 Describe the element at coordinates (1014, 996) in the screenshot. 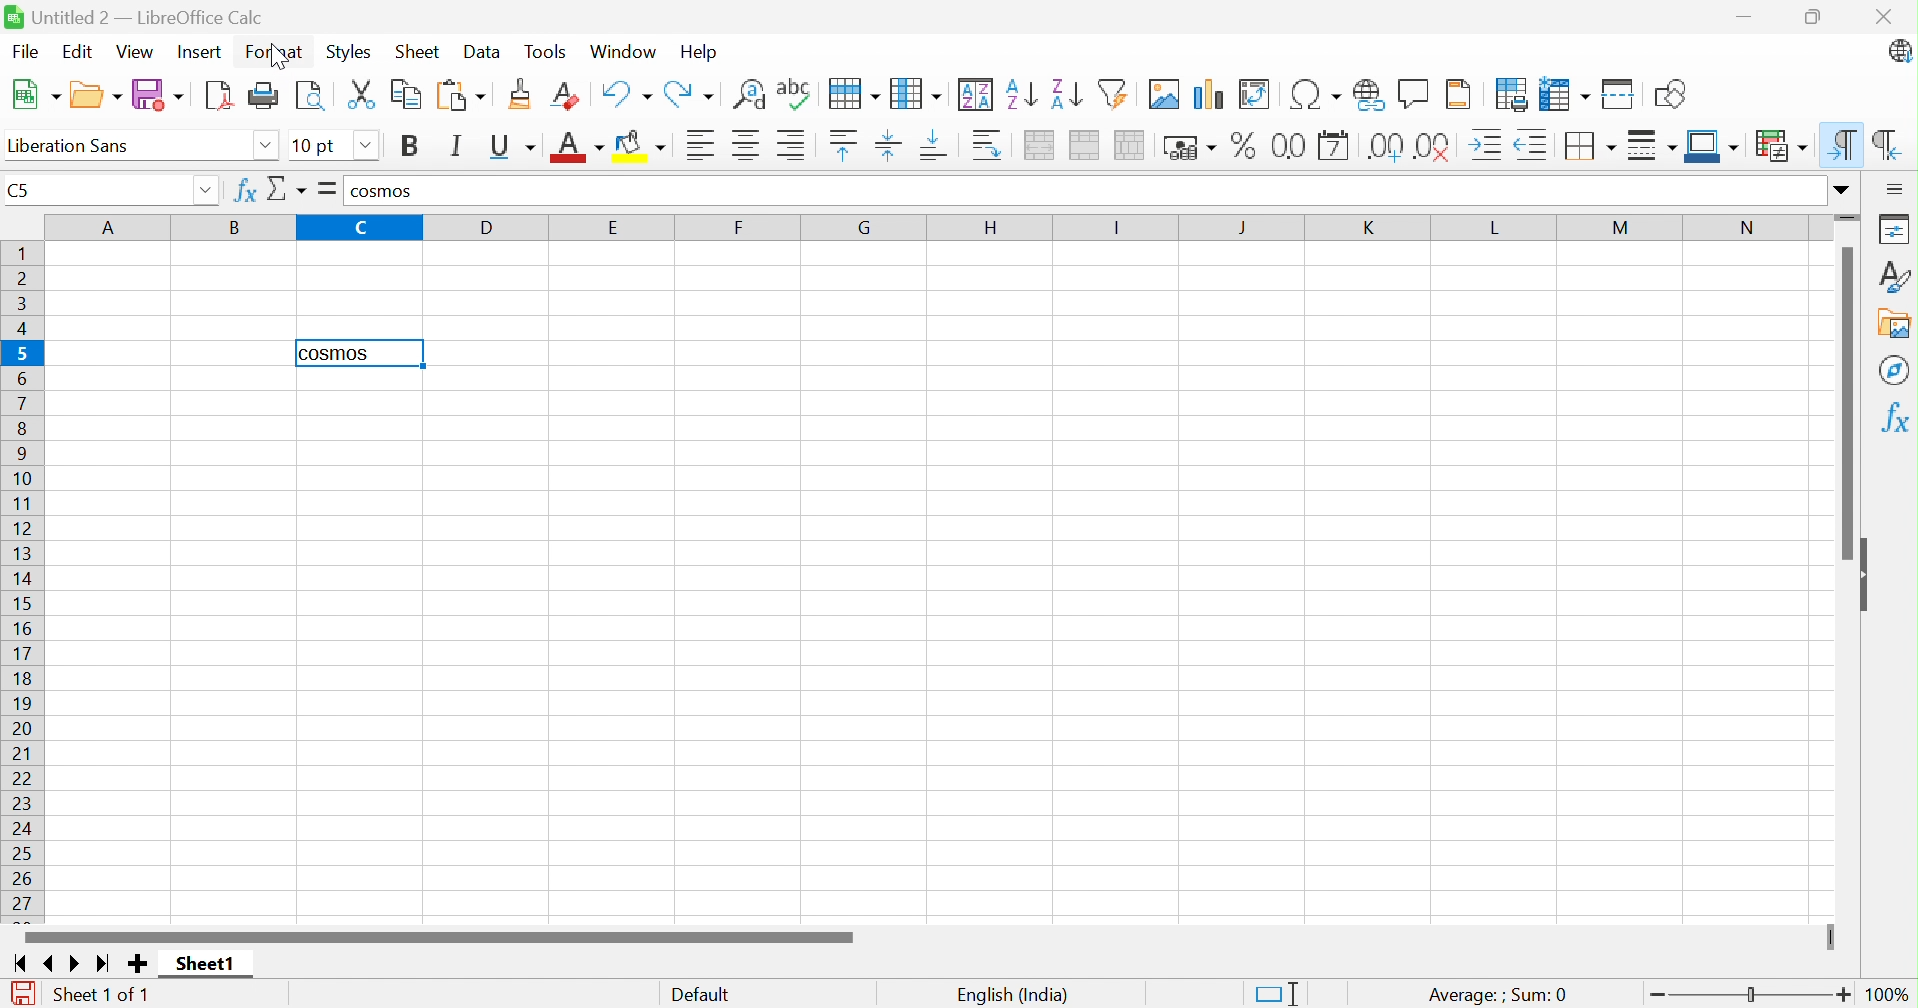

I see `English (India)` at that location.